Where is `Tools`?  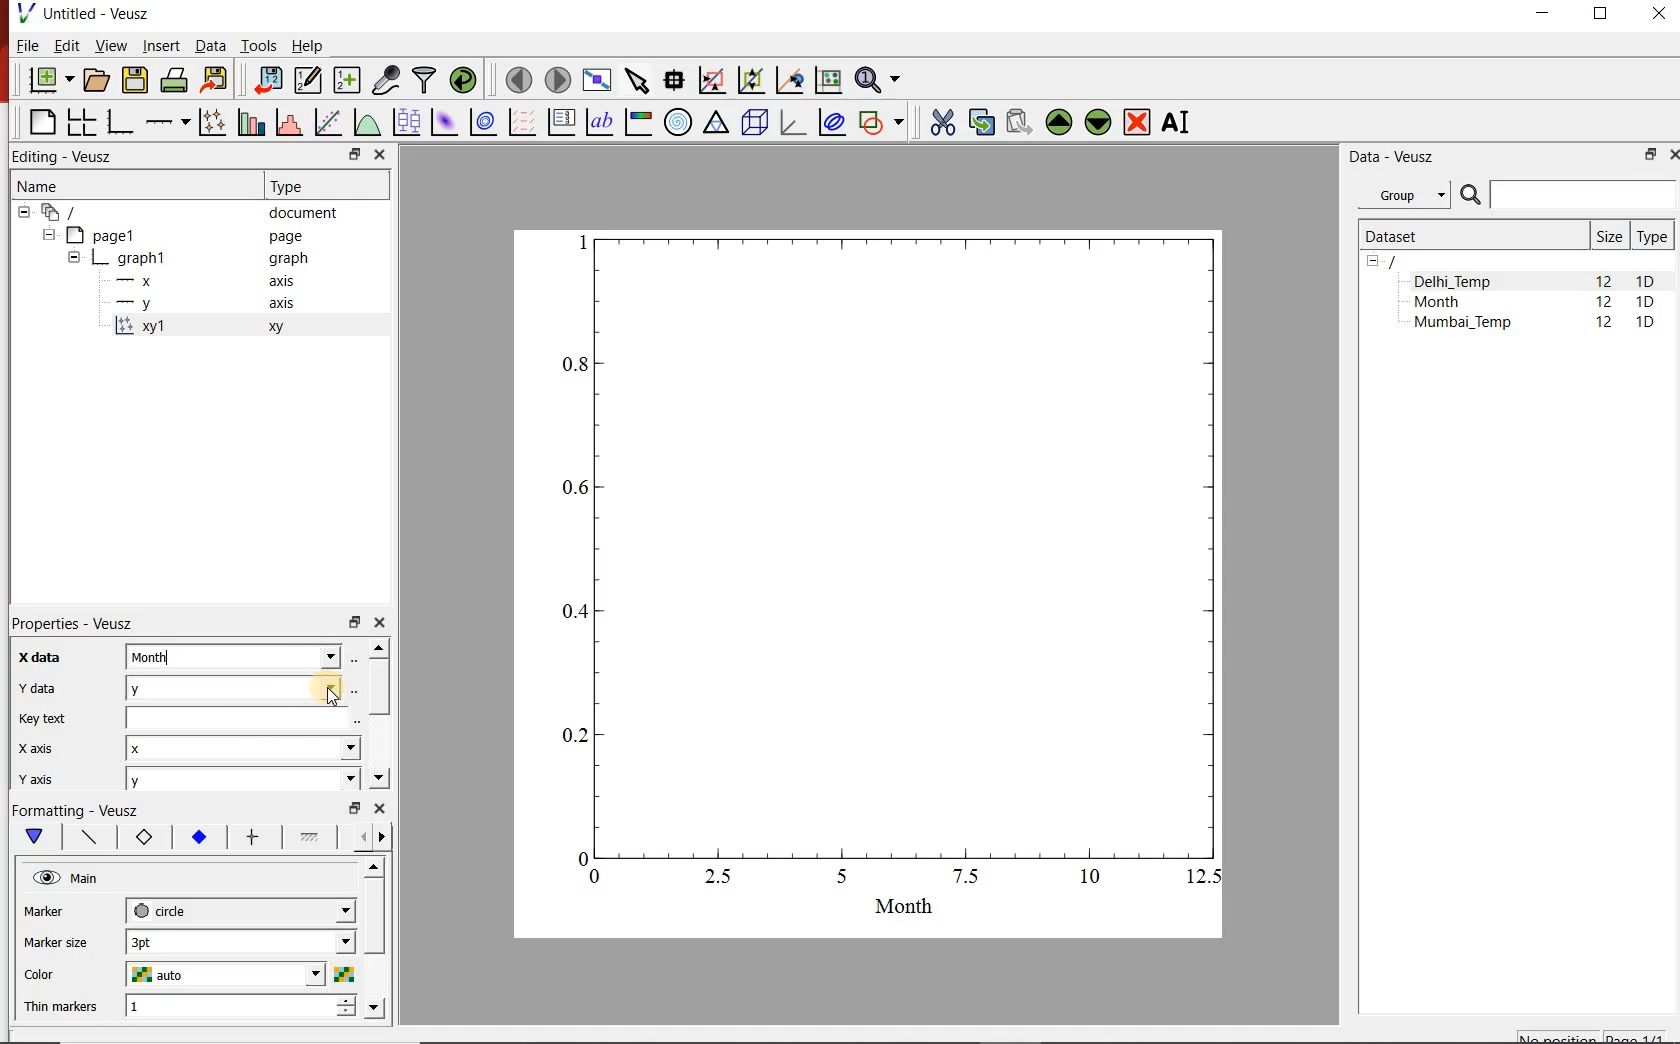 Tools is located at coordinates (260, 46).